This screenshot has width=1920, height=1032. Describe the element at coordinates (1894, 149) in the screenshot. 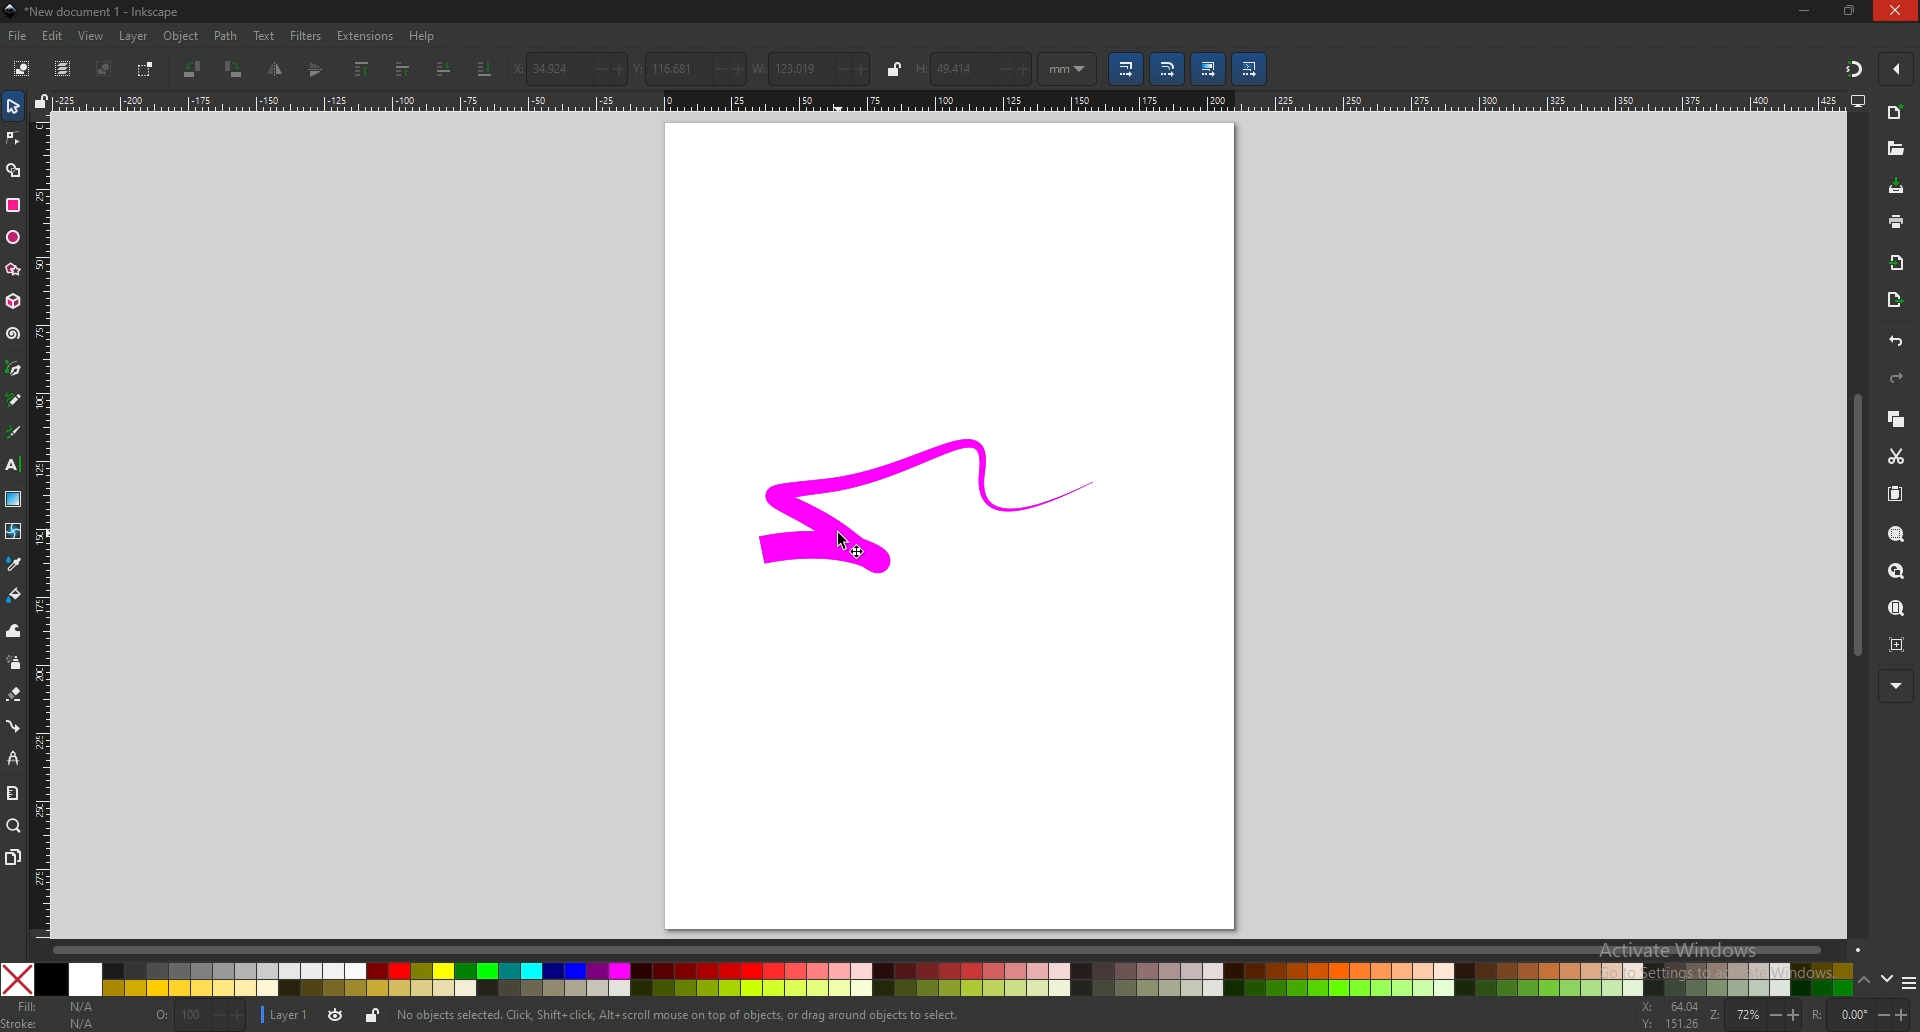

I see `open` at that location.